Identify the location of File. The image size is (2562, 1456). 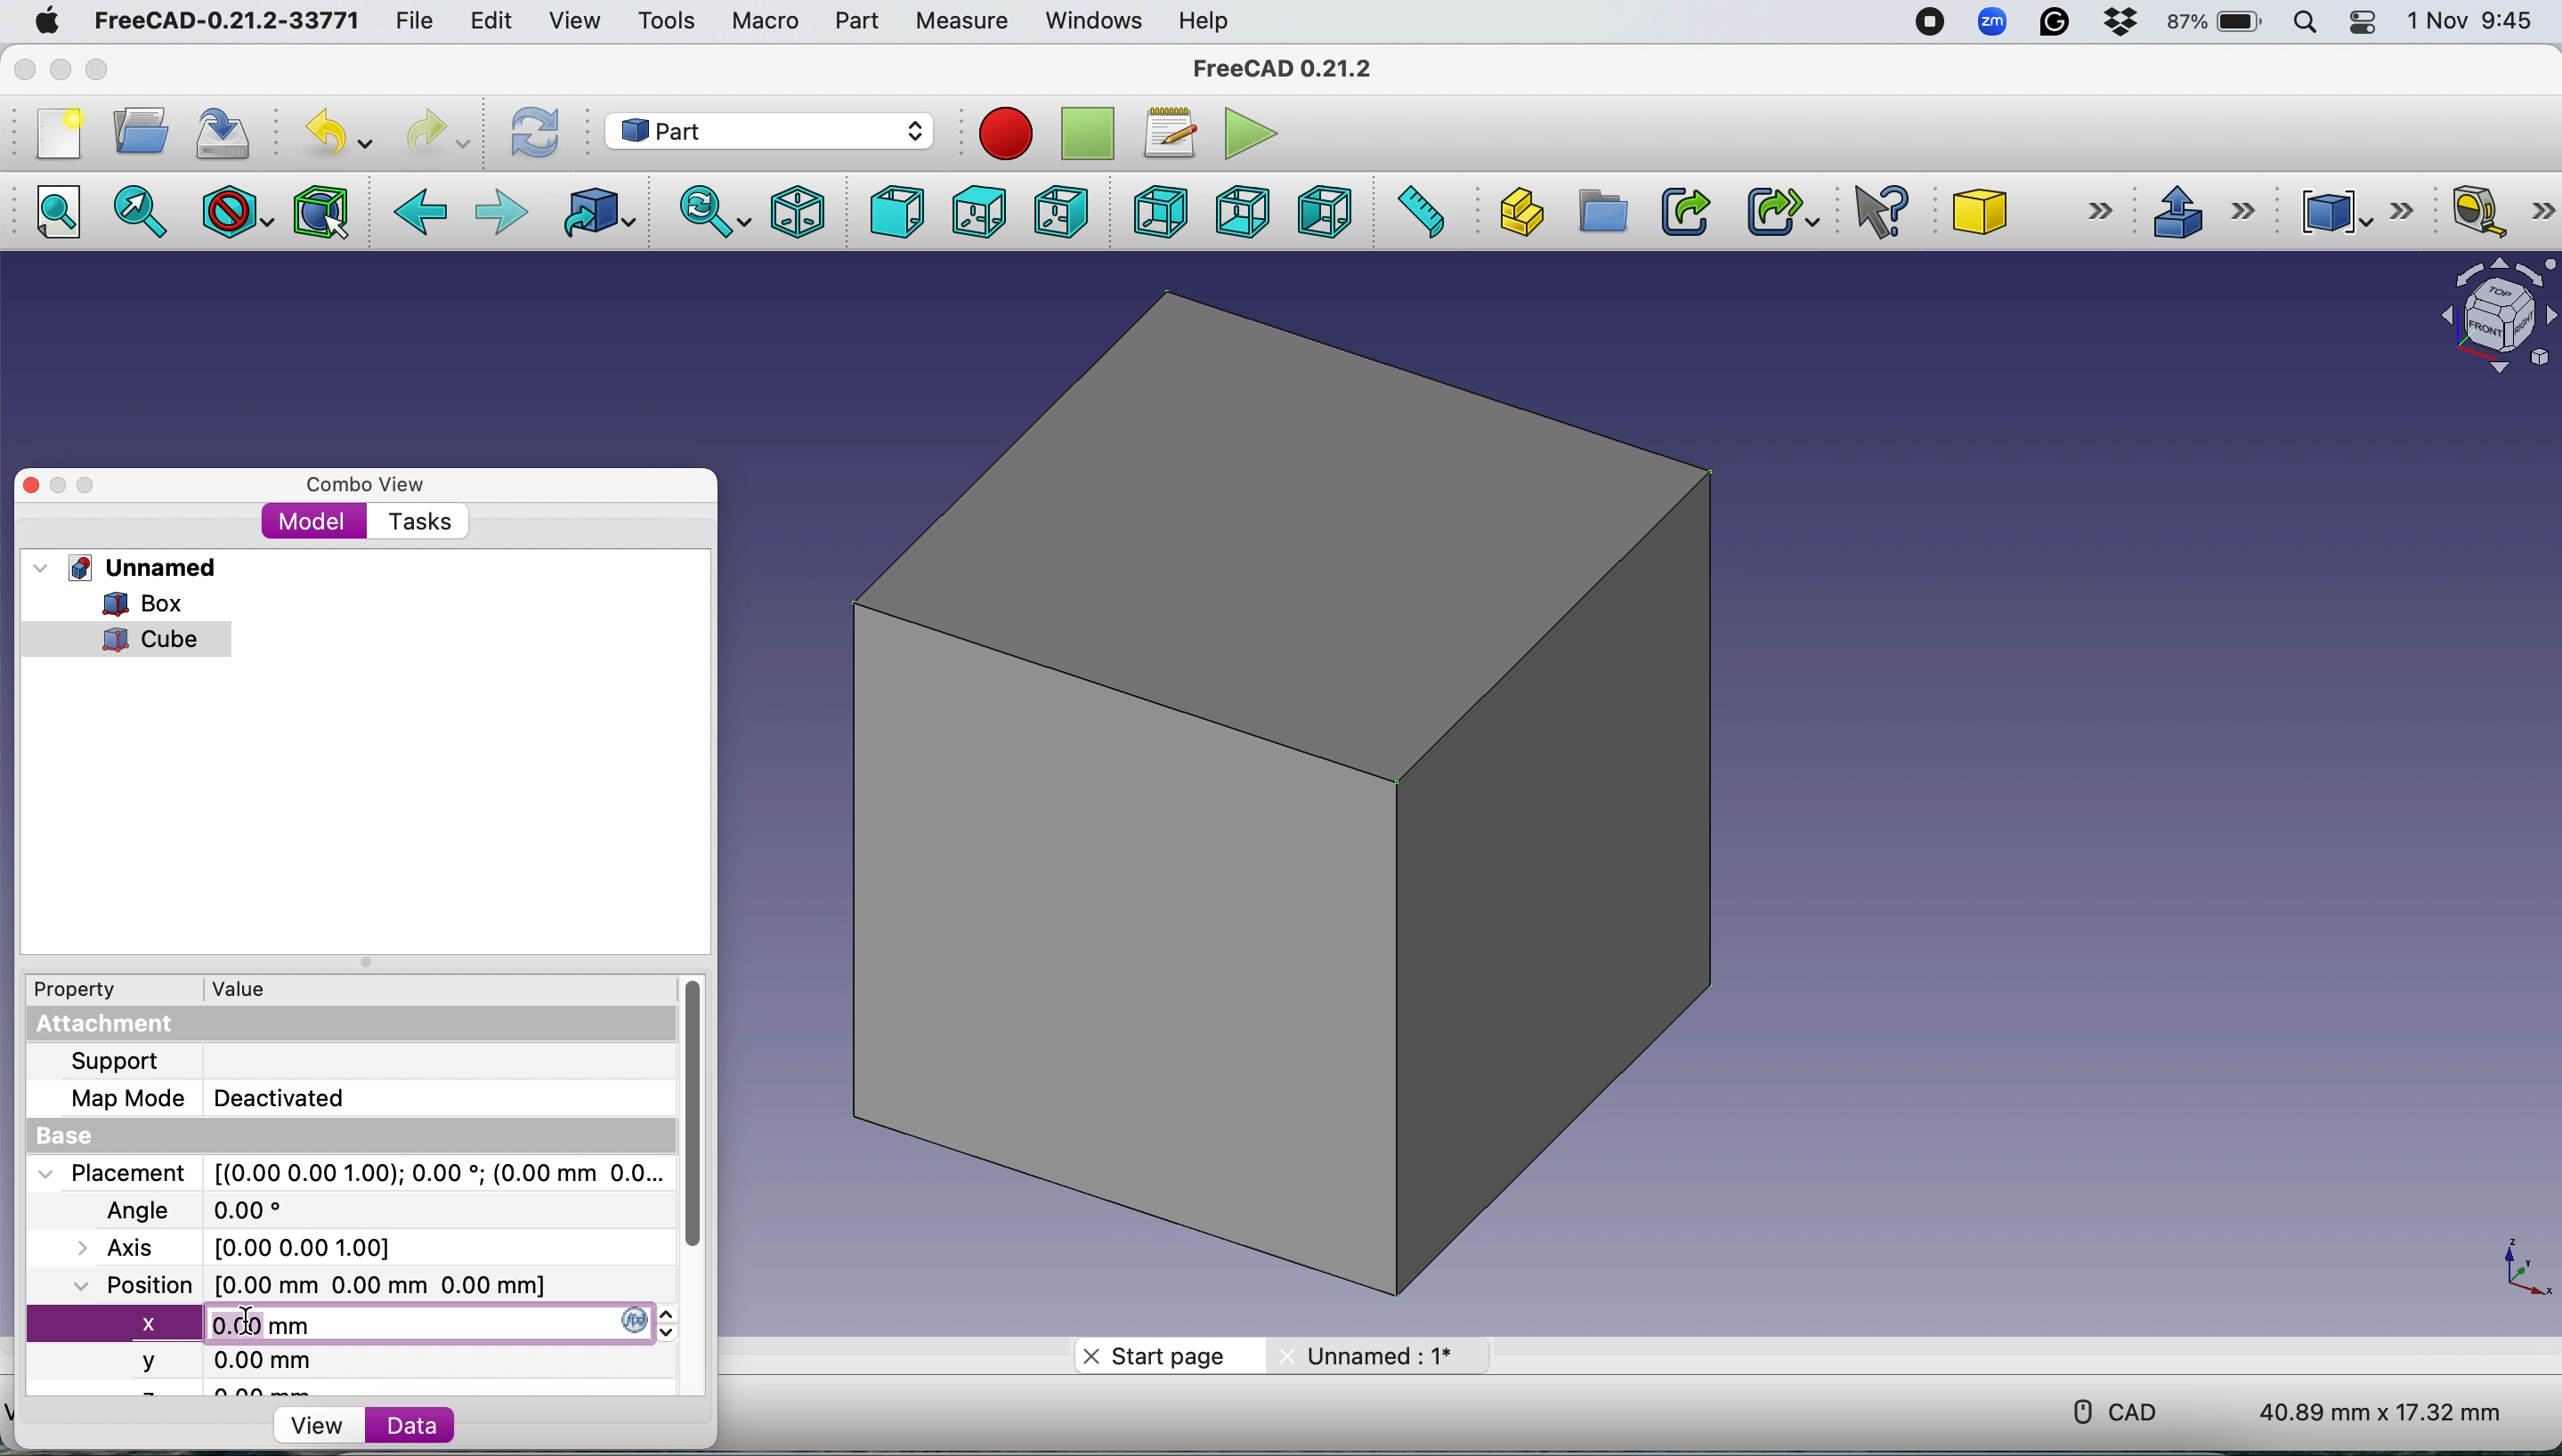
(409, 22).